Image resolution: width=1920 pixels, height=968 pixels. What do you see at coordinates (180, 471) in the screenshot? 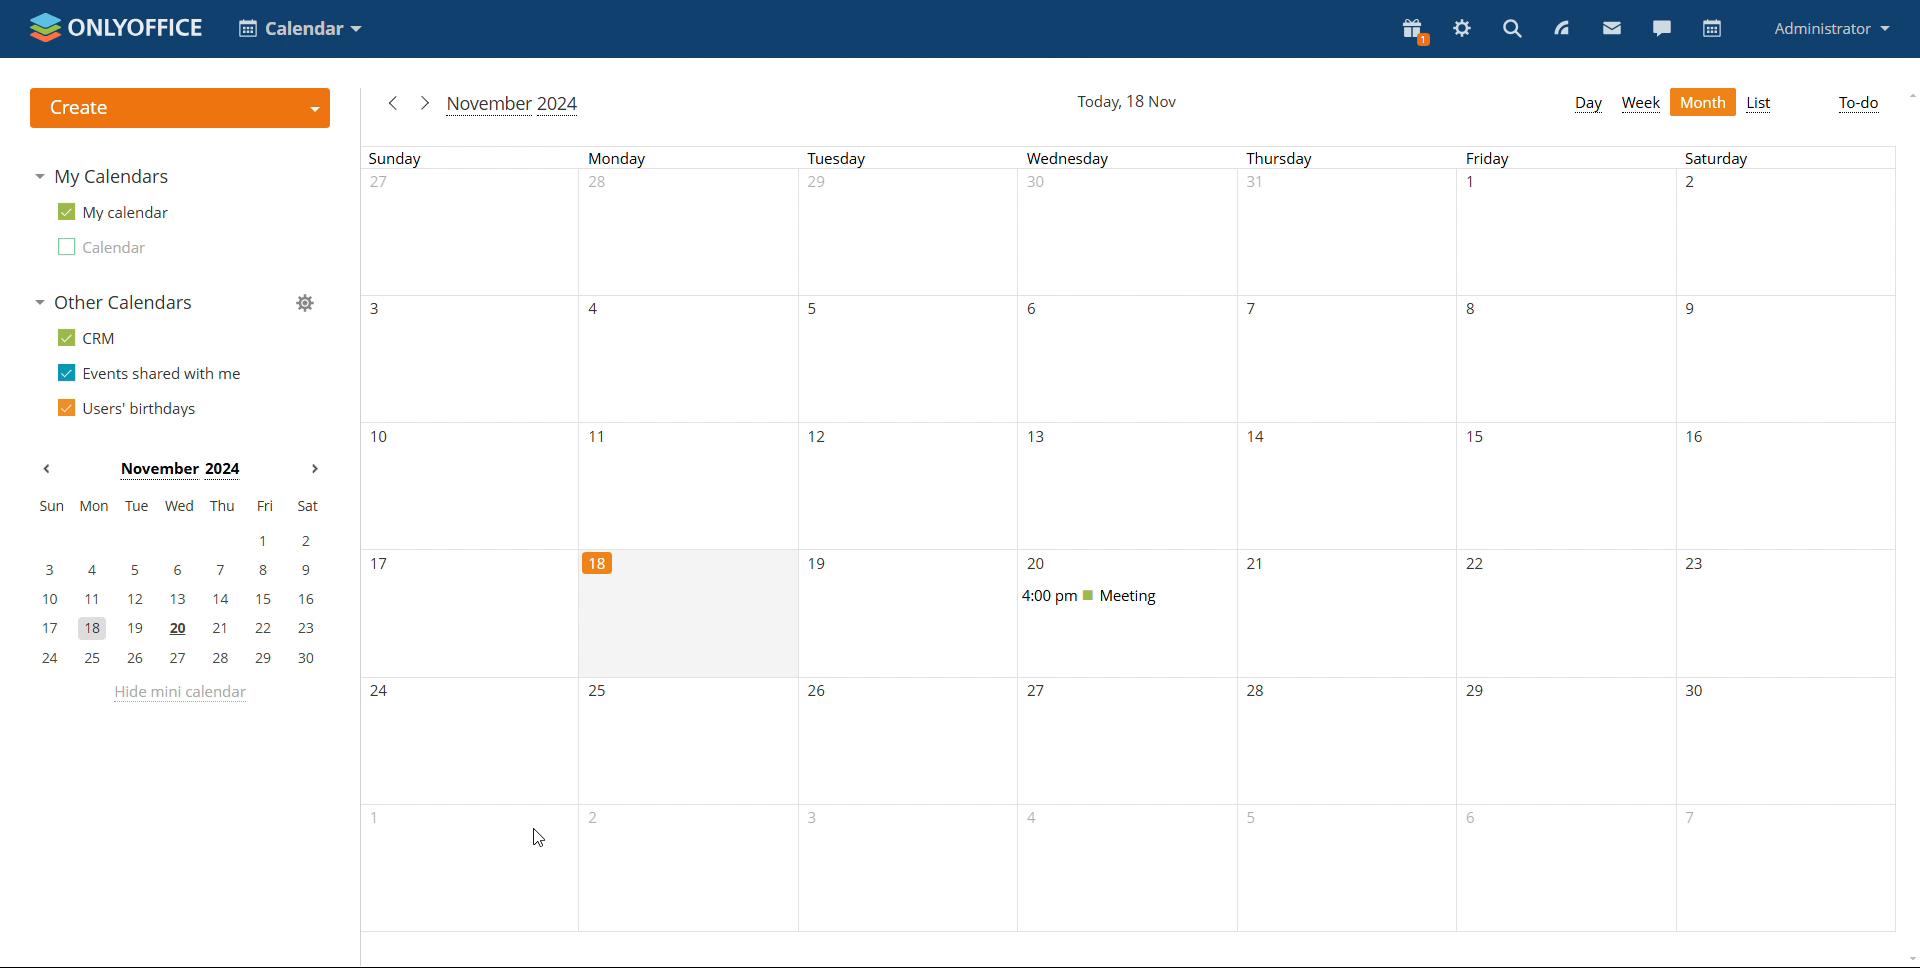
I see `month on display` at bounding box center [180, 471].